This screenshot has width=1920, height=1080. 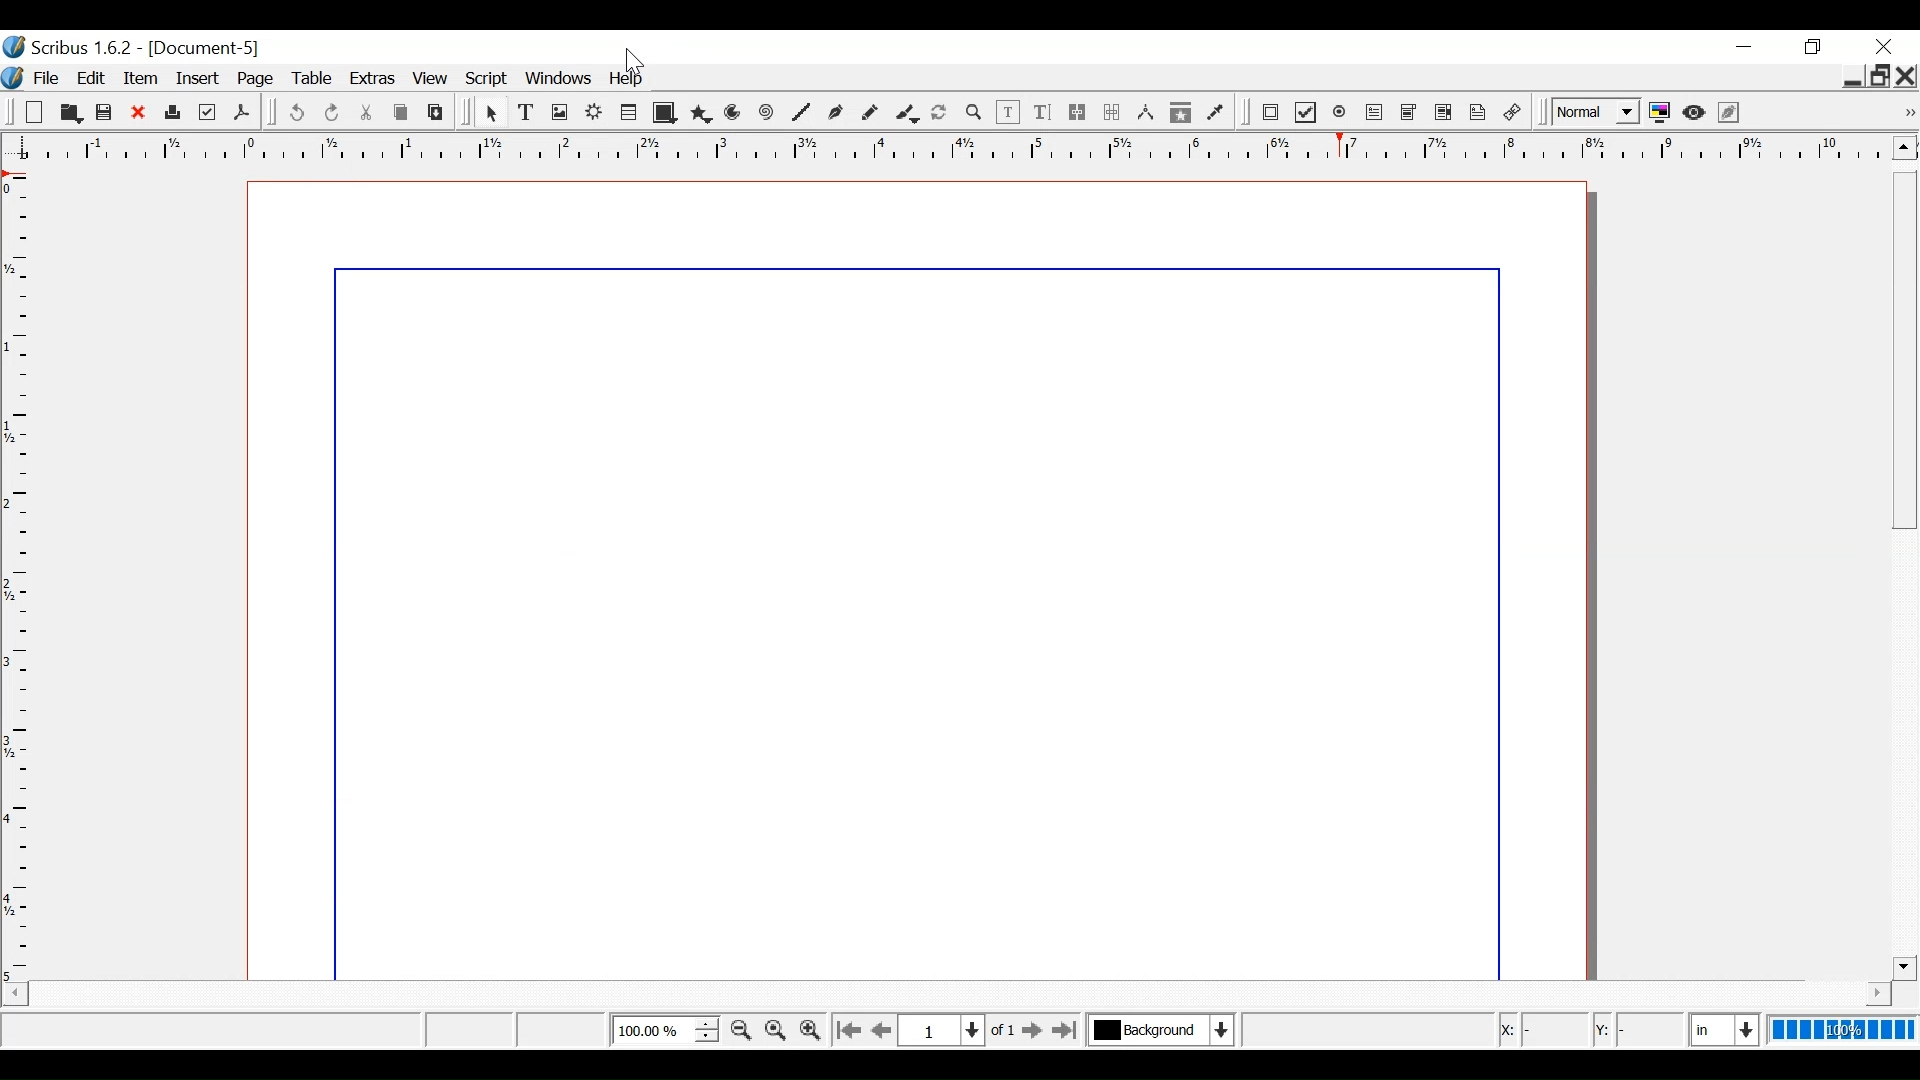 I want to click on Text Frame, so click(x=527, y=113).